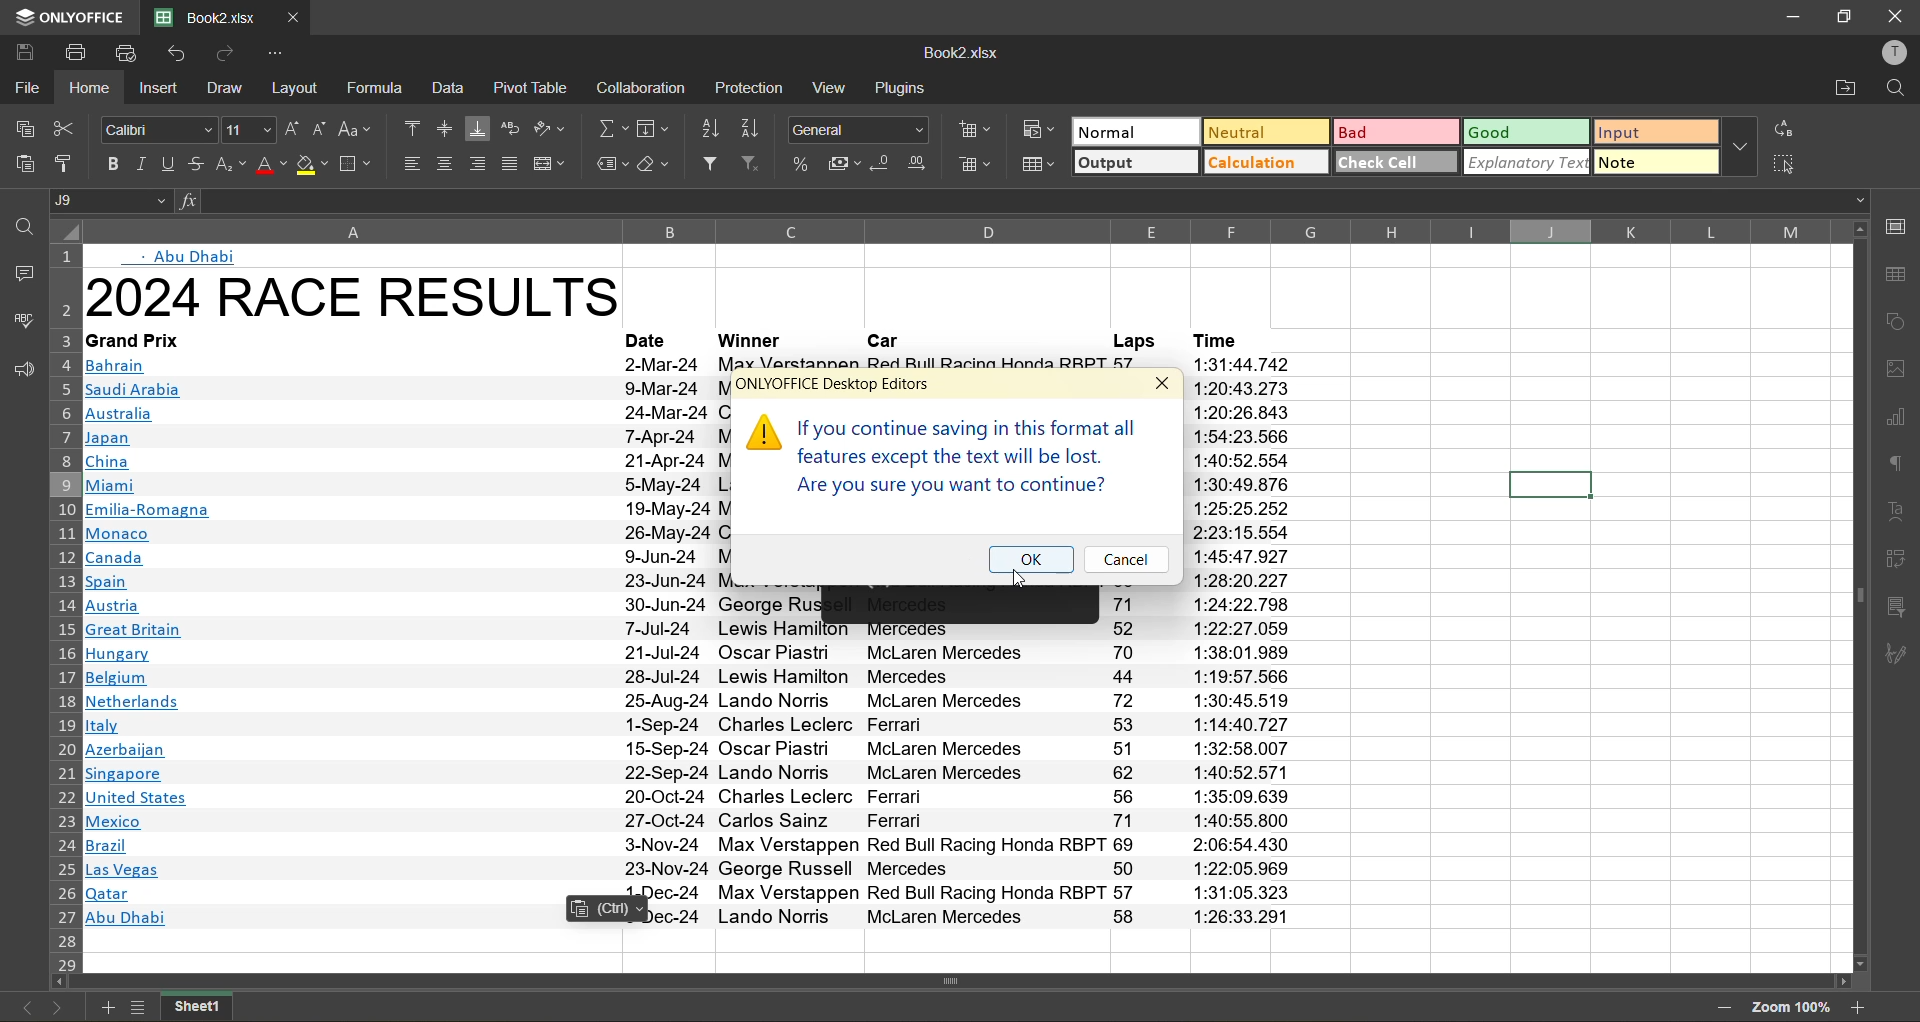  What do you see at coordinates (23, 1009) in the screenshot?
I see `previous` at bounding box center [23, 1009].